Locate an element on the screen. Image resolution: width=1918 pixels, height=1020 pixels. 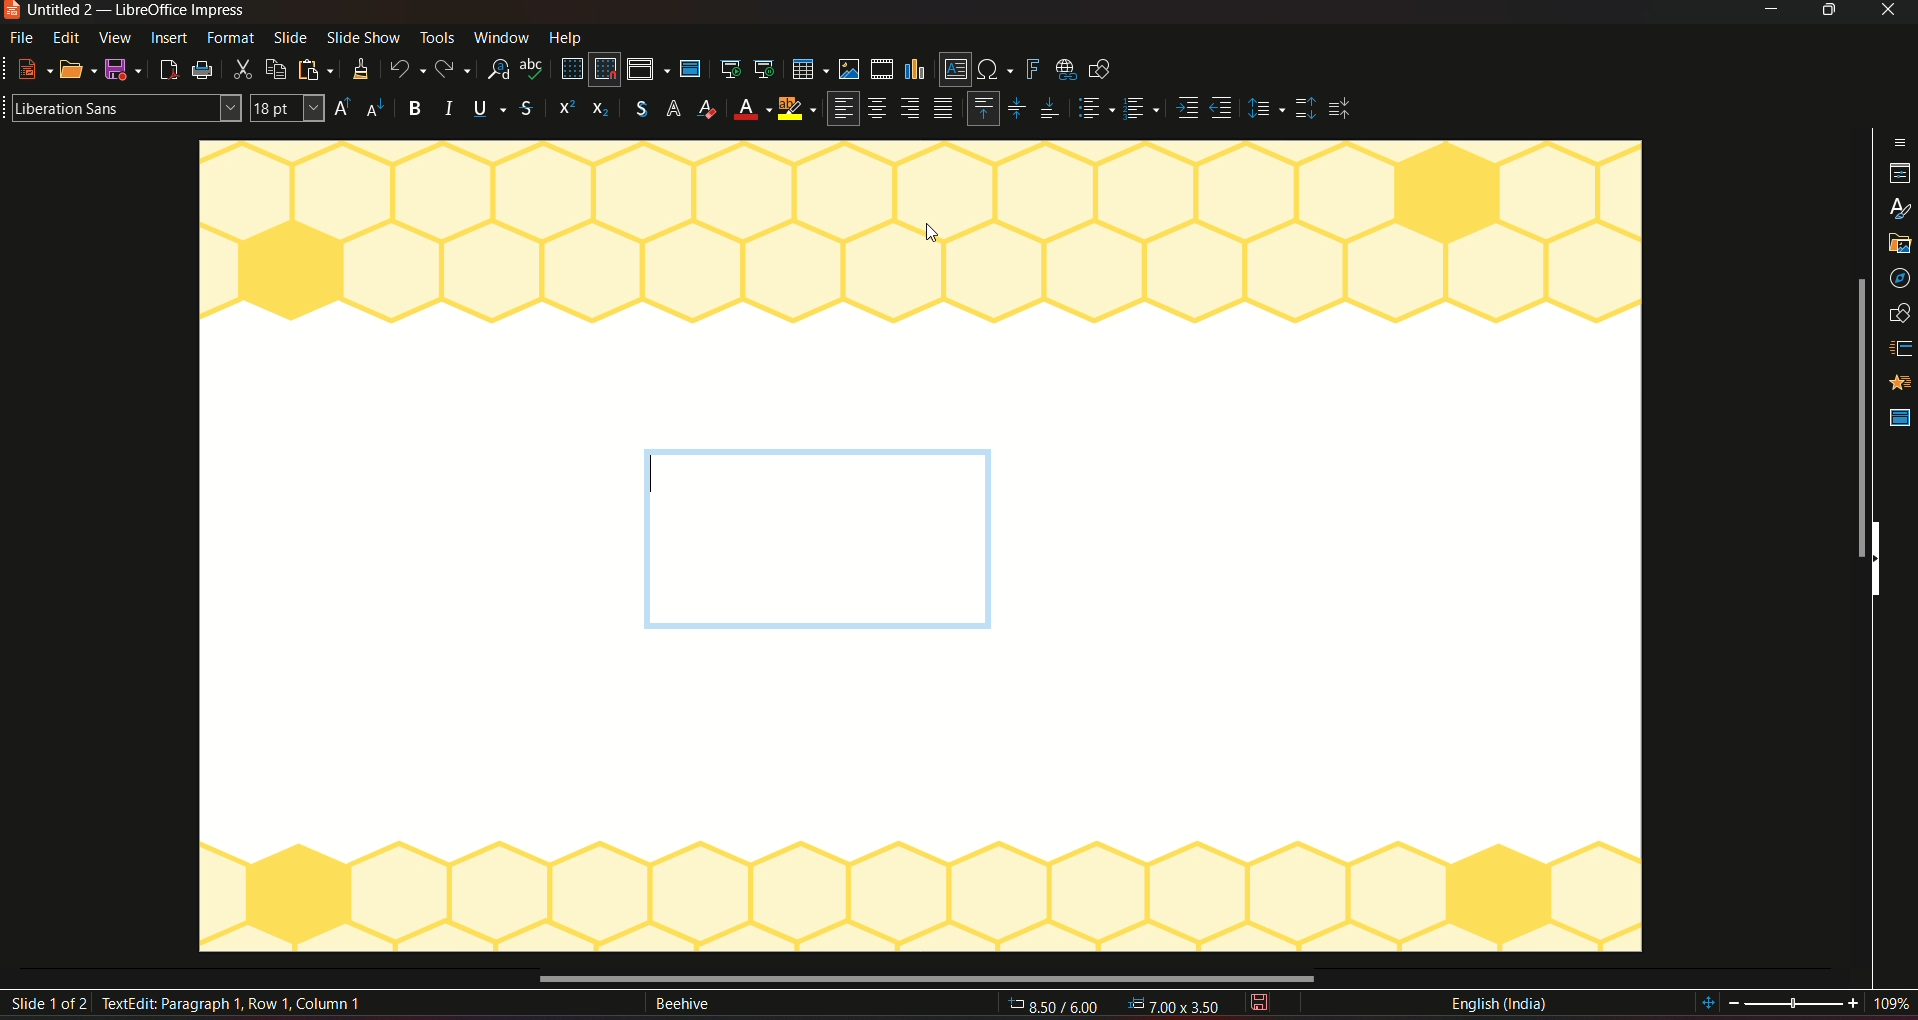
Background color is located at coordinates (749, 111).